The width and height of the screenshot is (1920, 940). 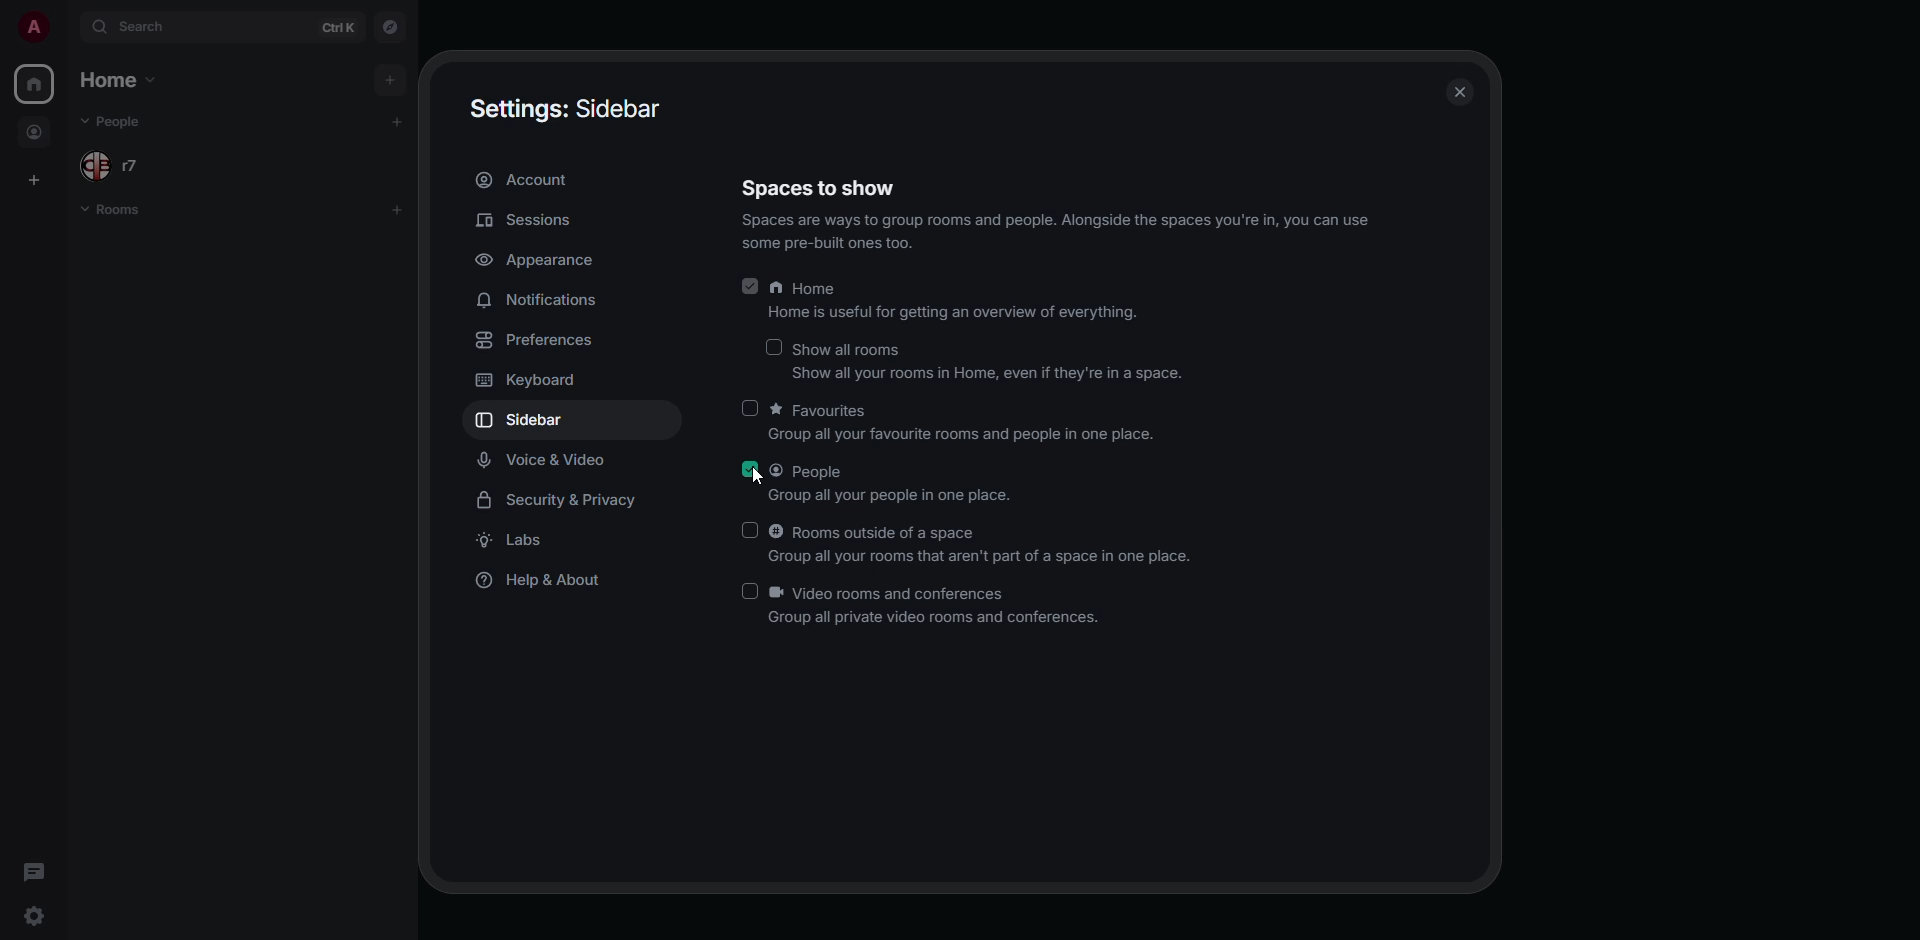 What do you see at coordinates (116, 78) in the screenshot?
I see `home` at bounding box center [116, 78].